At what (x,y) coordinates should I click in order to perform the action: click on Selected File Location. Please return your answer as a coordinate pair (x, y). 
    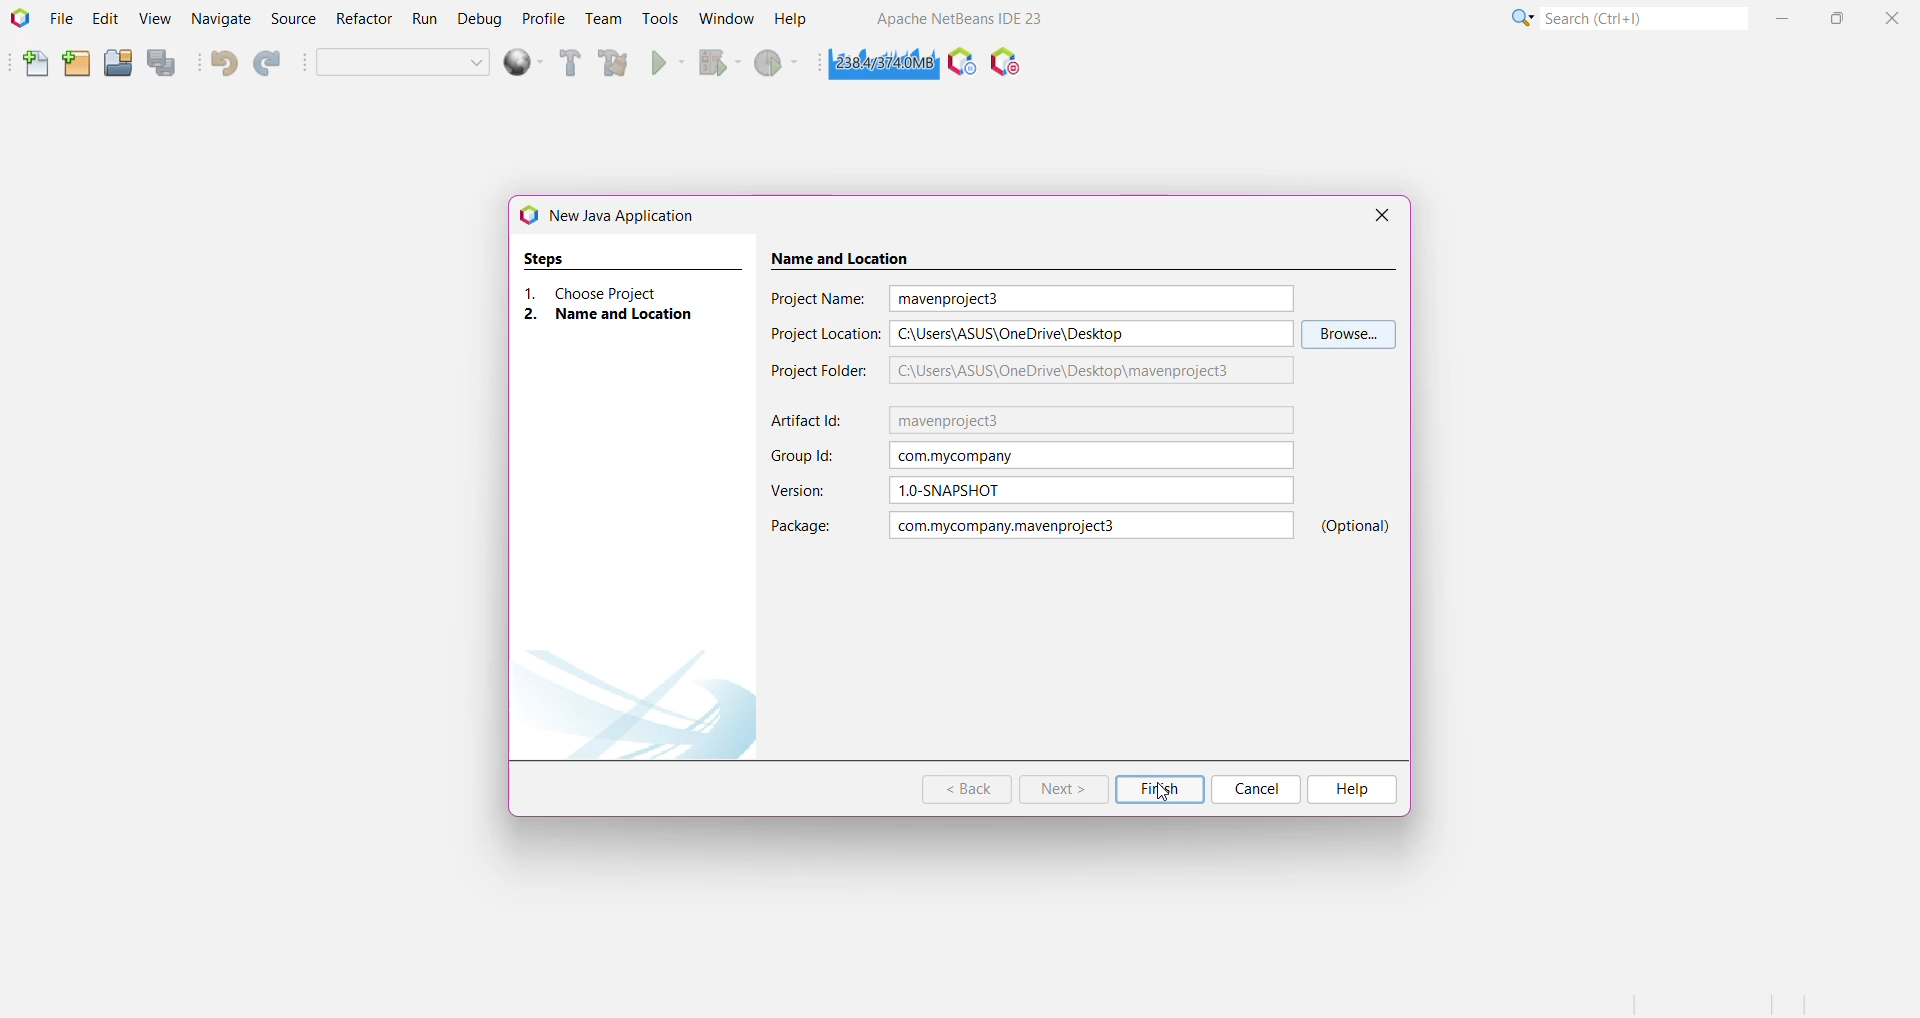
    Looking at the image, I should click on (1089, 333).